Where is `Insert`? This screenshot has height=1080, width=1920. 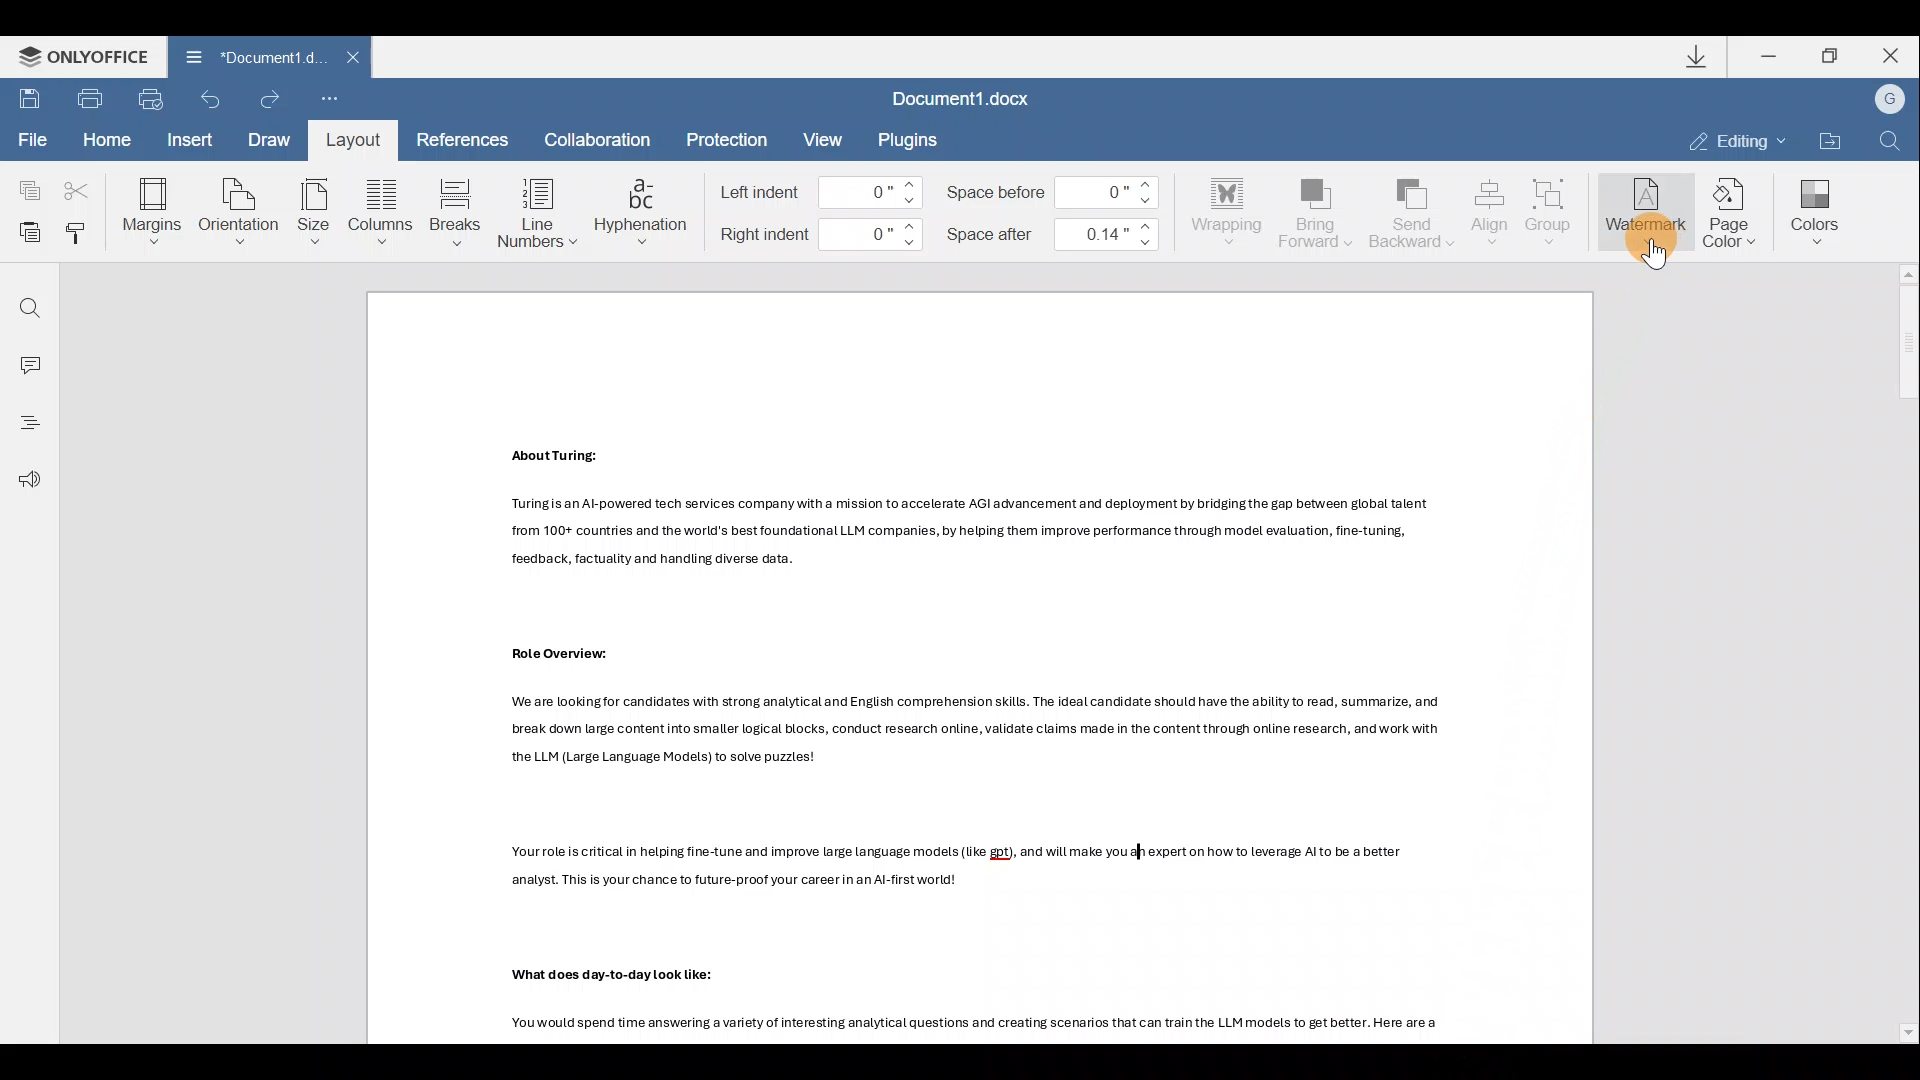
Insert is located at coordinates (193, 143).